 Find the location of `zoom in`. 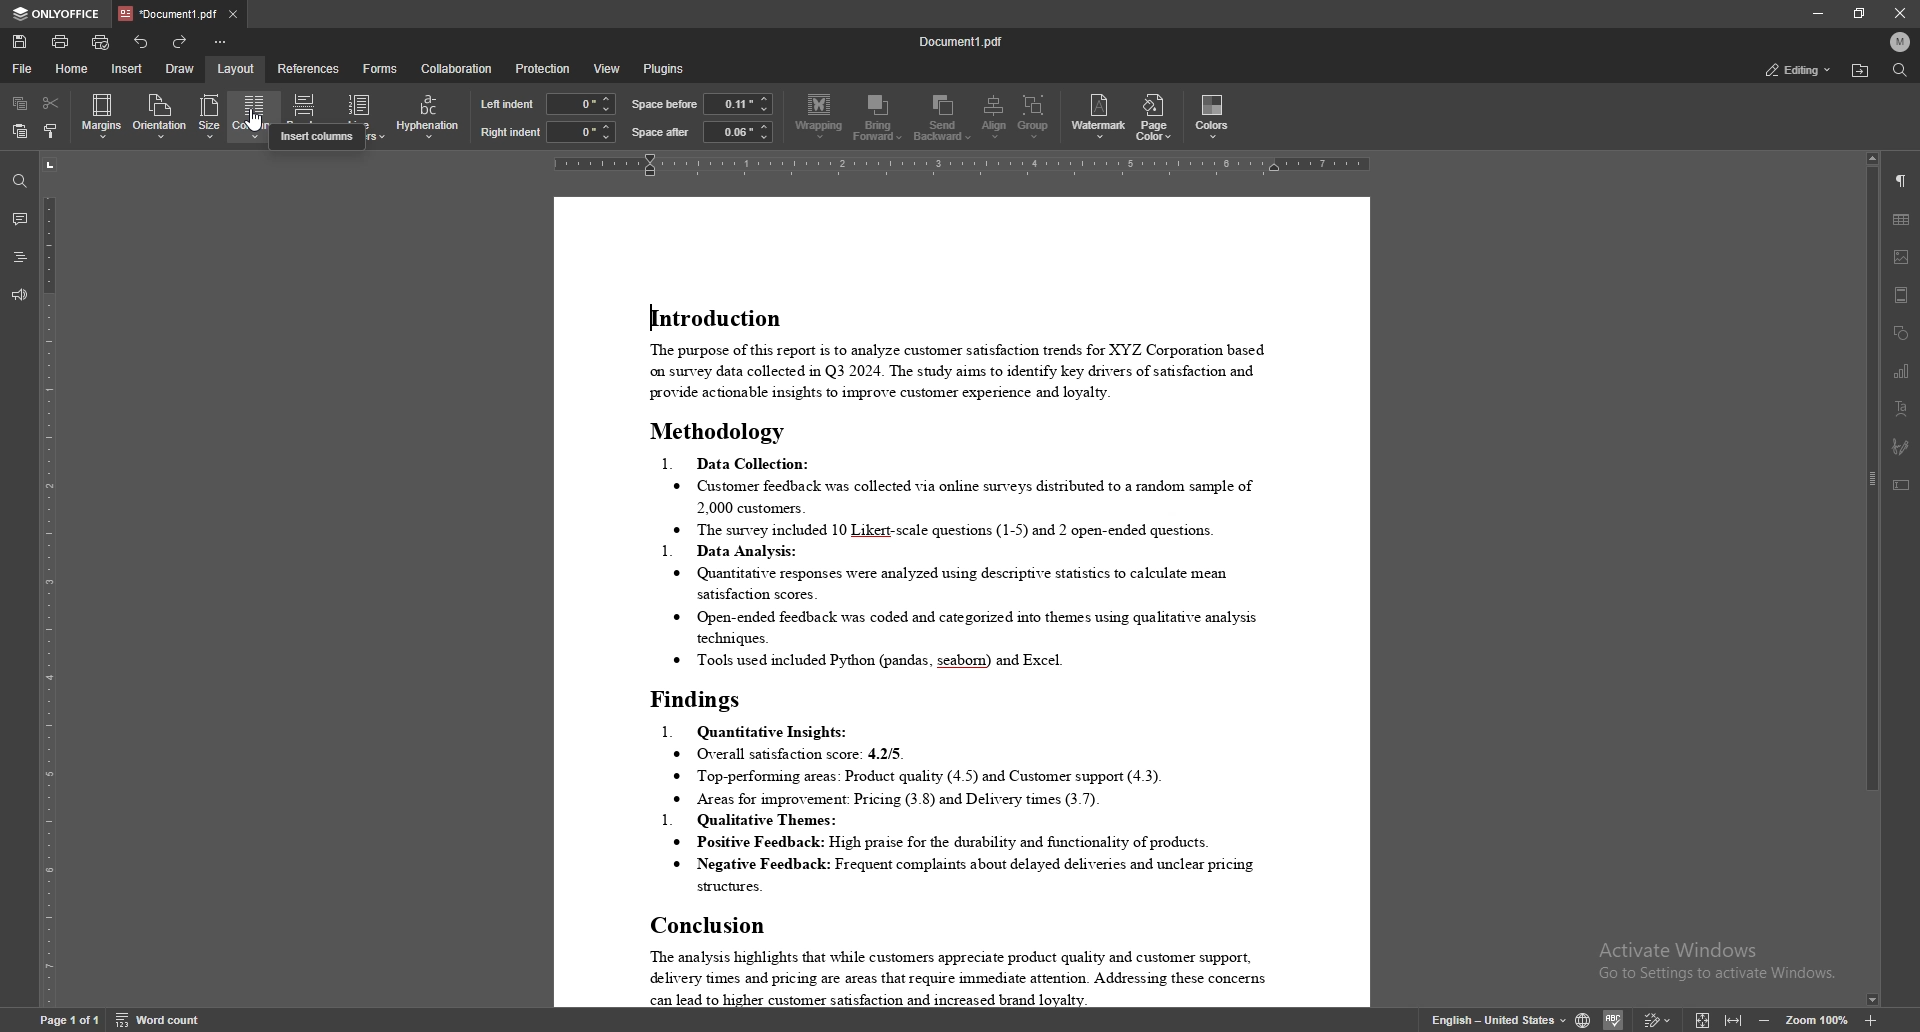

zoom in is located at coordinates (1871, 1020).